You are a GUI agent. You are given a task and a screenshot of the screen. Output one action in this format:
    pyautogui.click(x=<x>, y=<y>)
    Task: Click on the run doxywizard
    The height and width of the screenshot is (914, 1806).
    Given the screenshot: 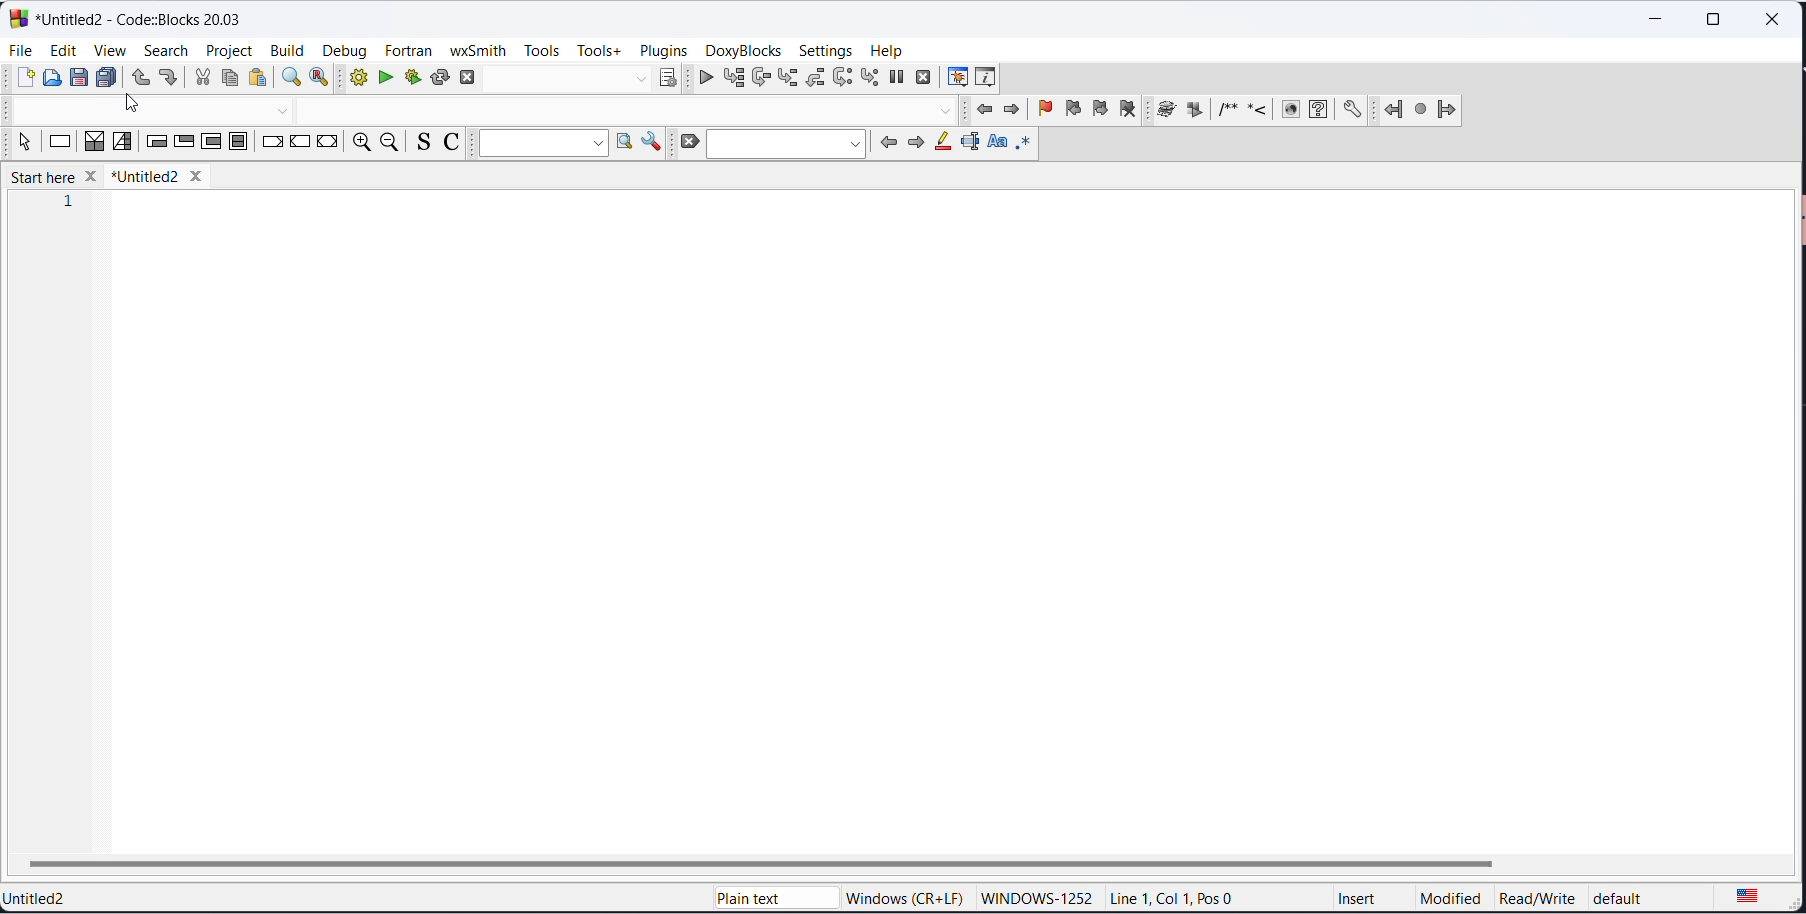 What is the action you would take?
    pyautogui.click(x=1167, y=113)
    